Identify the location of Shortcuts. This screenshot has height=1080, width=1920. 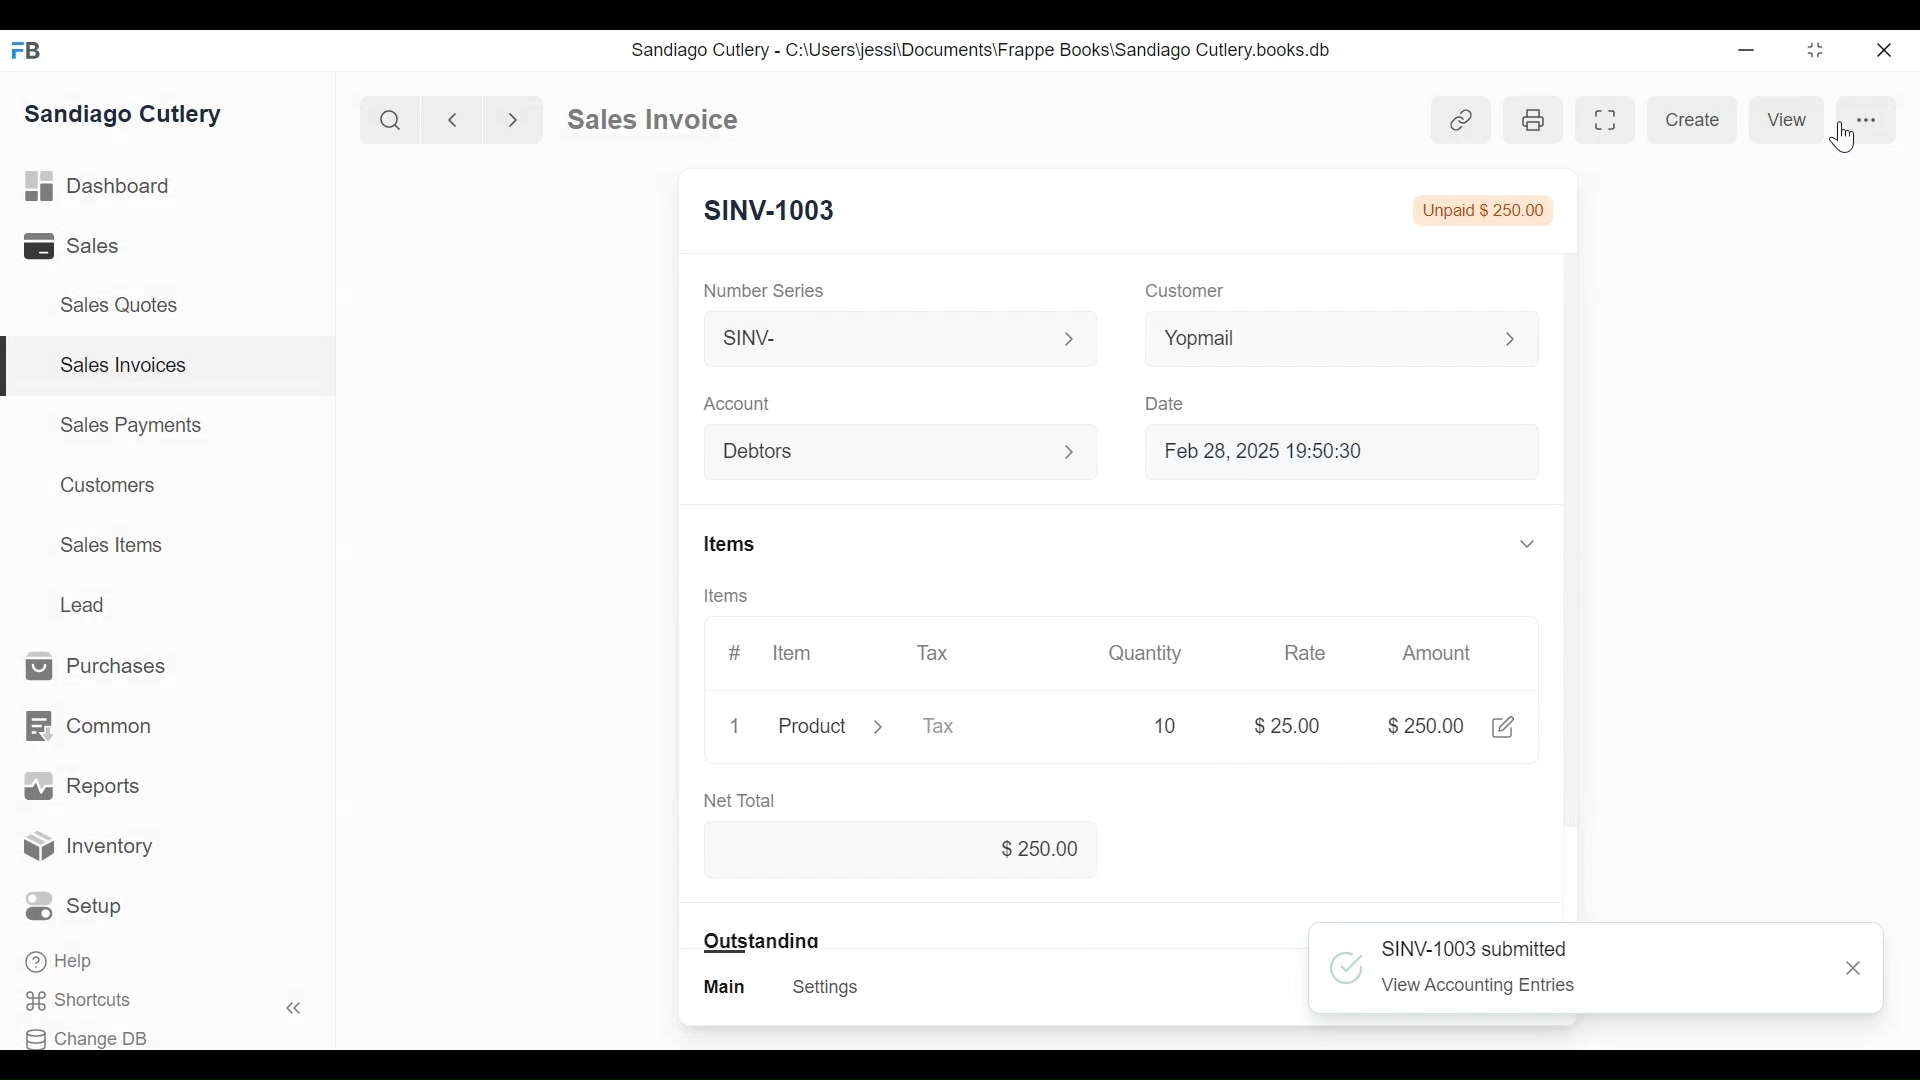
(86, 1001).